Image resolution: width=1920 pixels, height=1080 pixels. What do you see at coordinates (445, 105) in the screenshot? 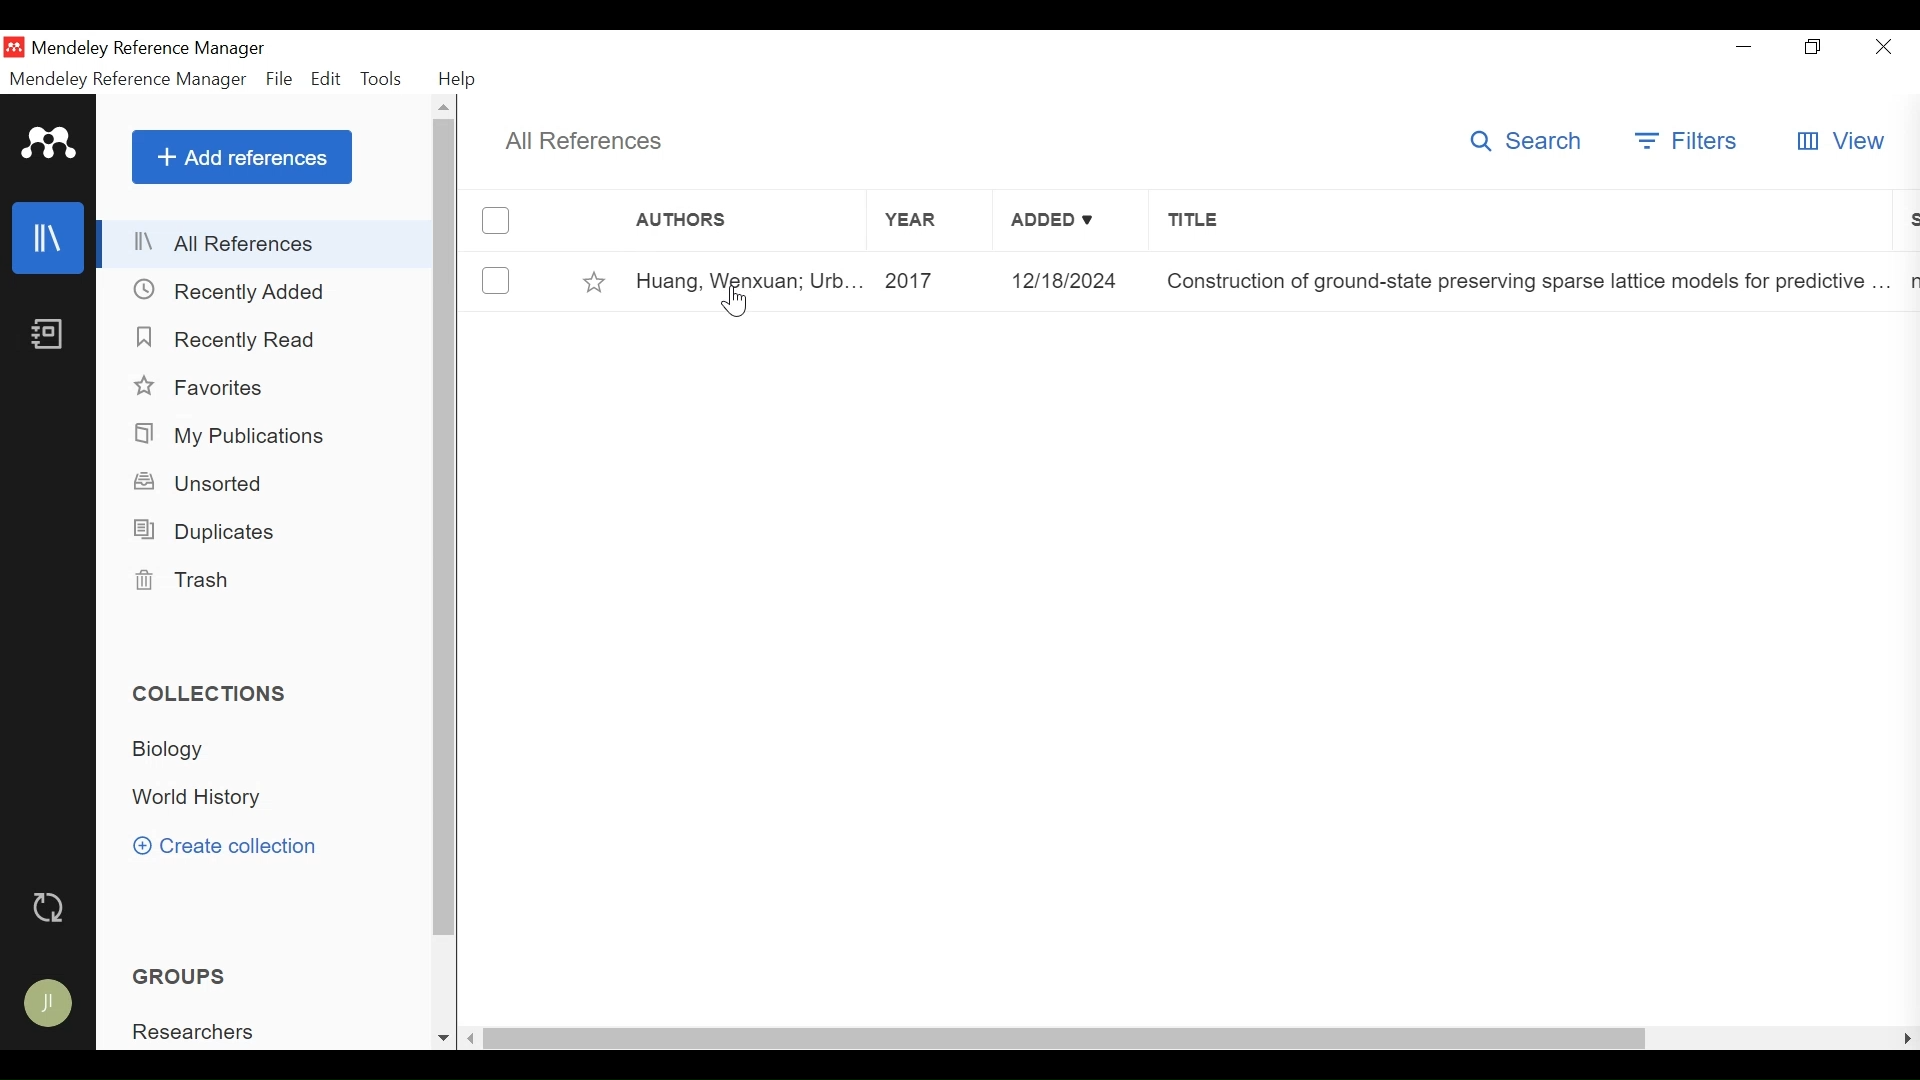
I see `Scroll Up` at bounding box center [445, 105].